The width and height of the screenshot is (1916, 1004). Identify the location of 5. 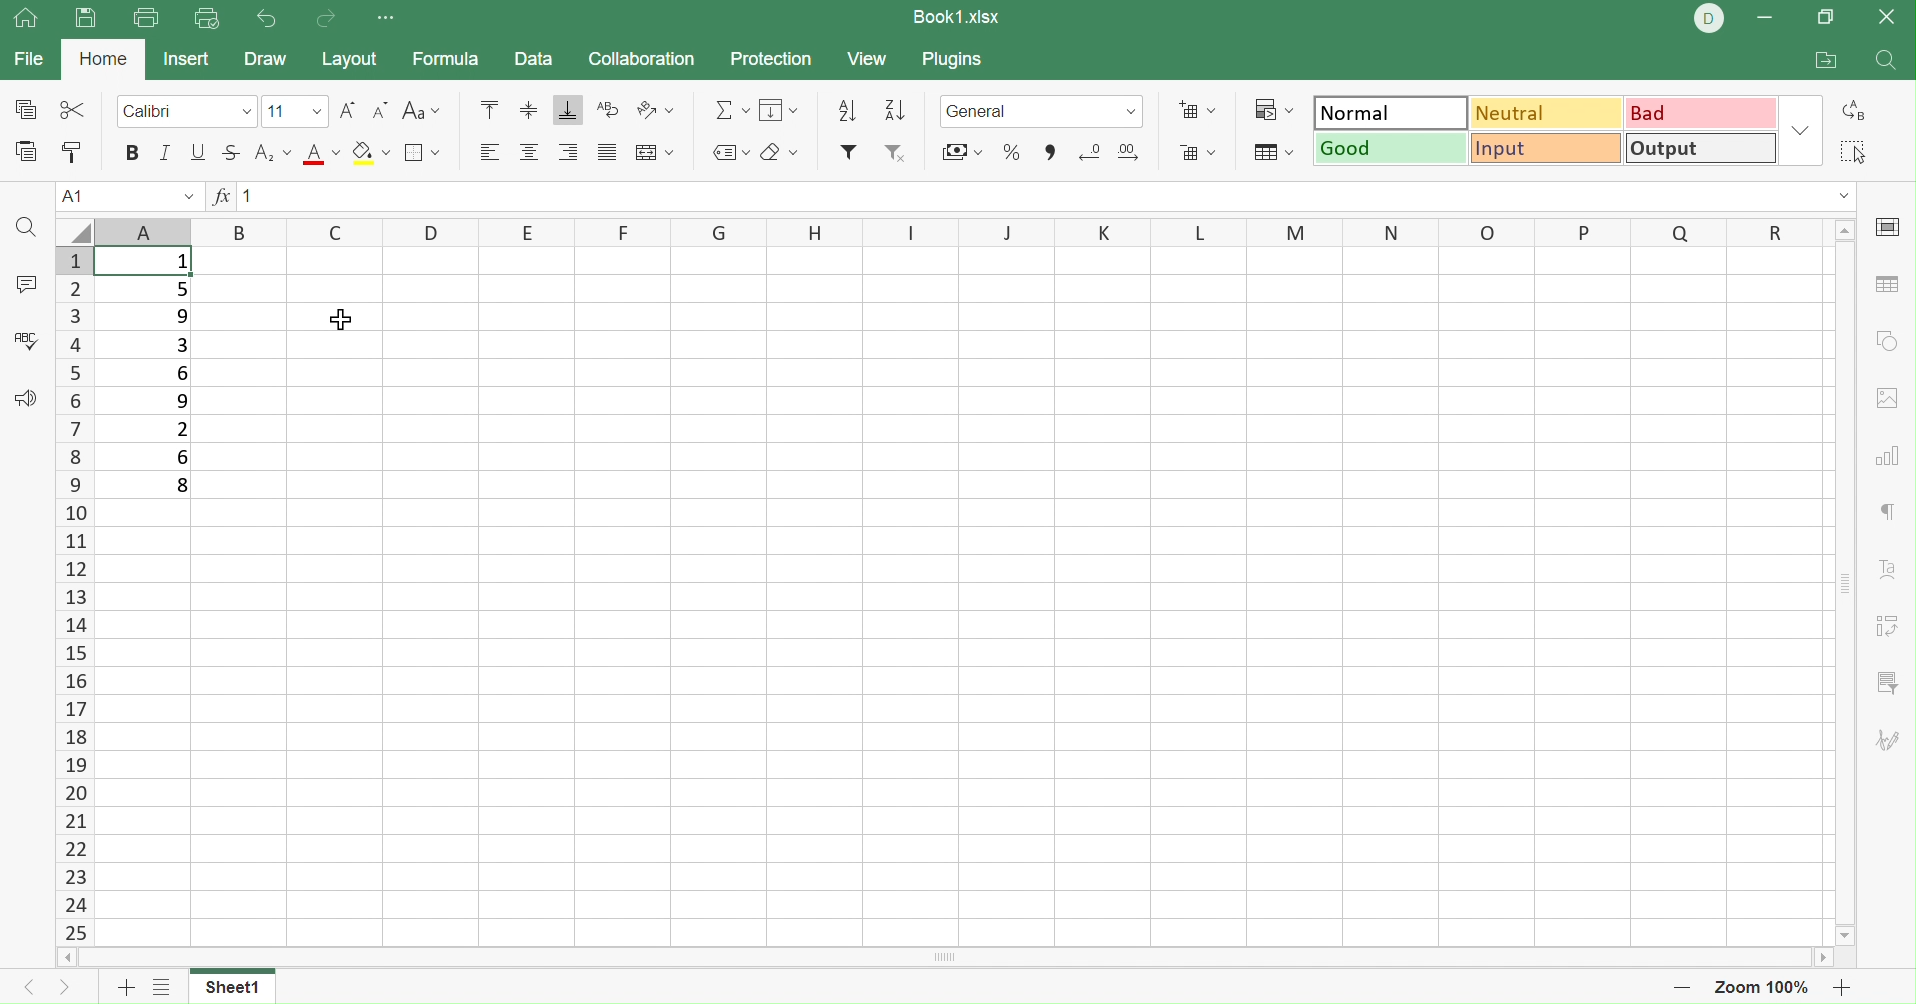
(179, 290).